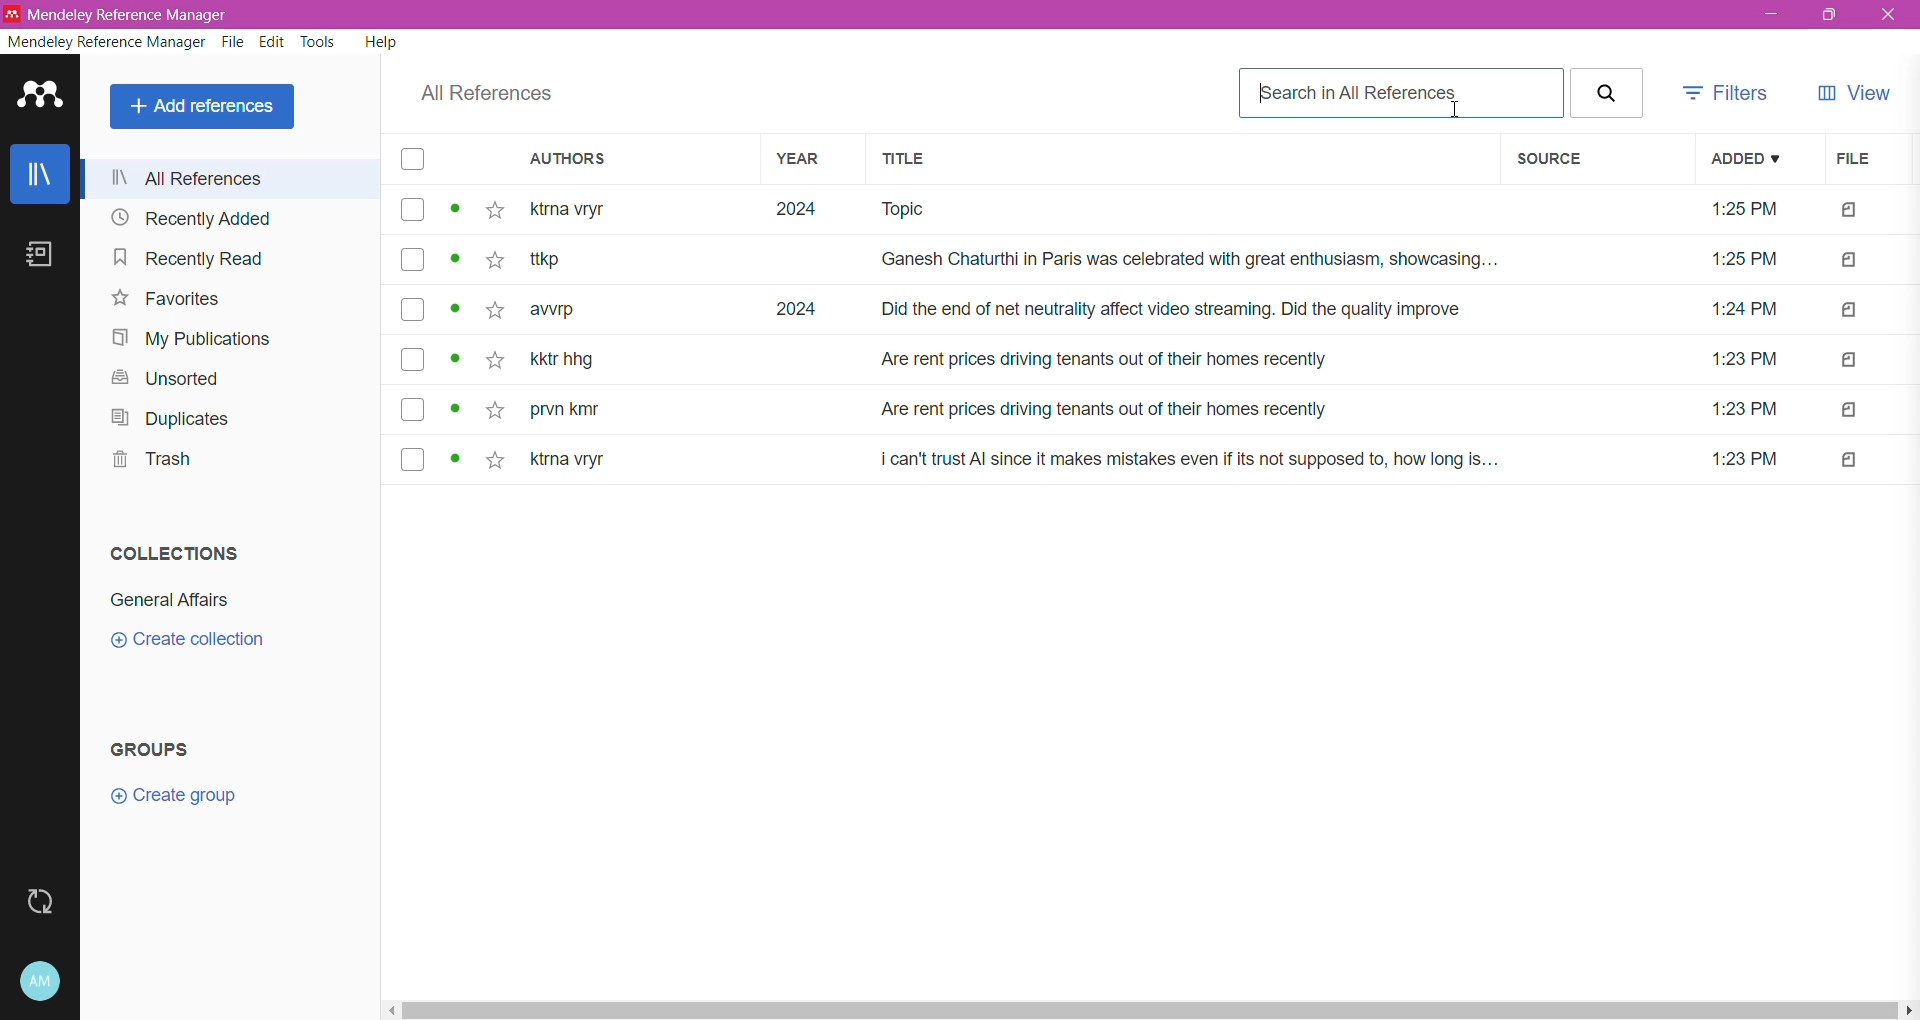 The width and height of the screenshot is (1920, 1020). Describe the element at coordinates (42, 905) in the screenshot. I see `Last Sync` at that location.